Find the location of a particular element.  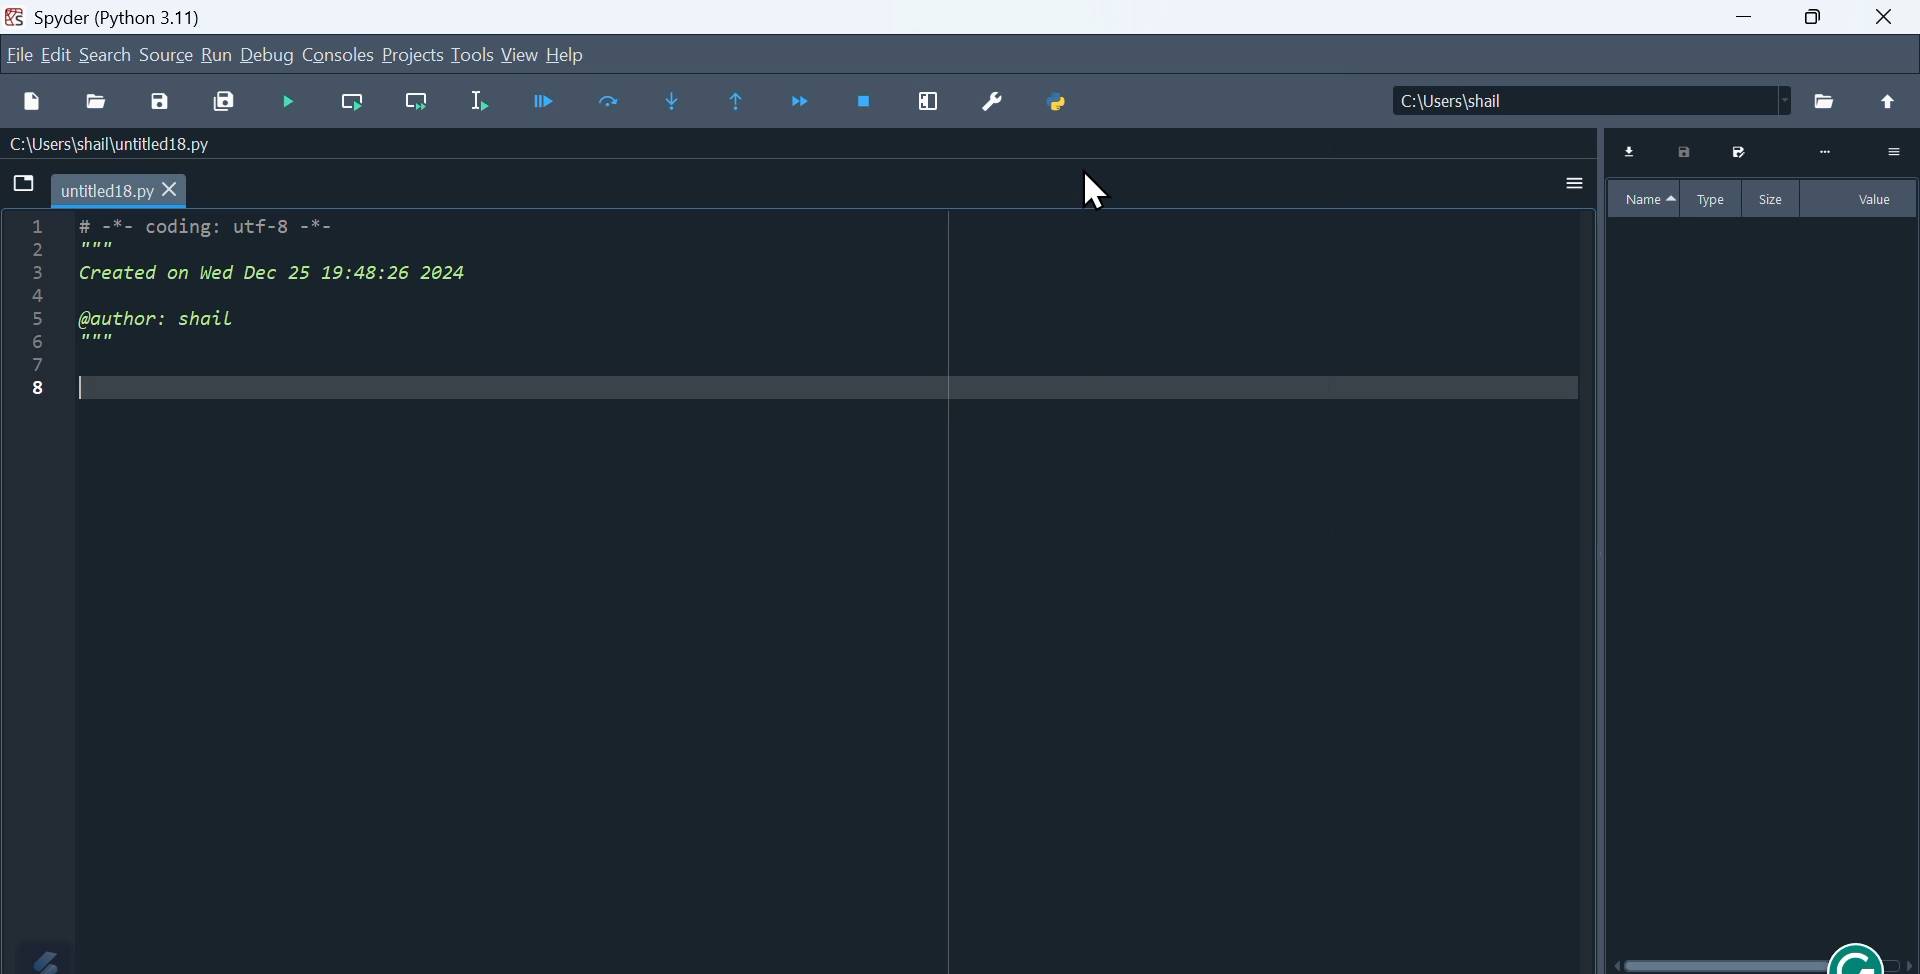

Projects is located at coordinates (414, 52).